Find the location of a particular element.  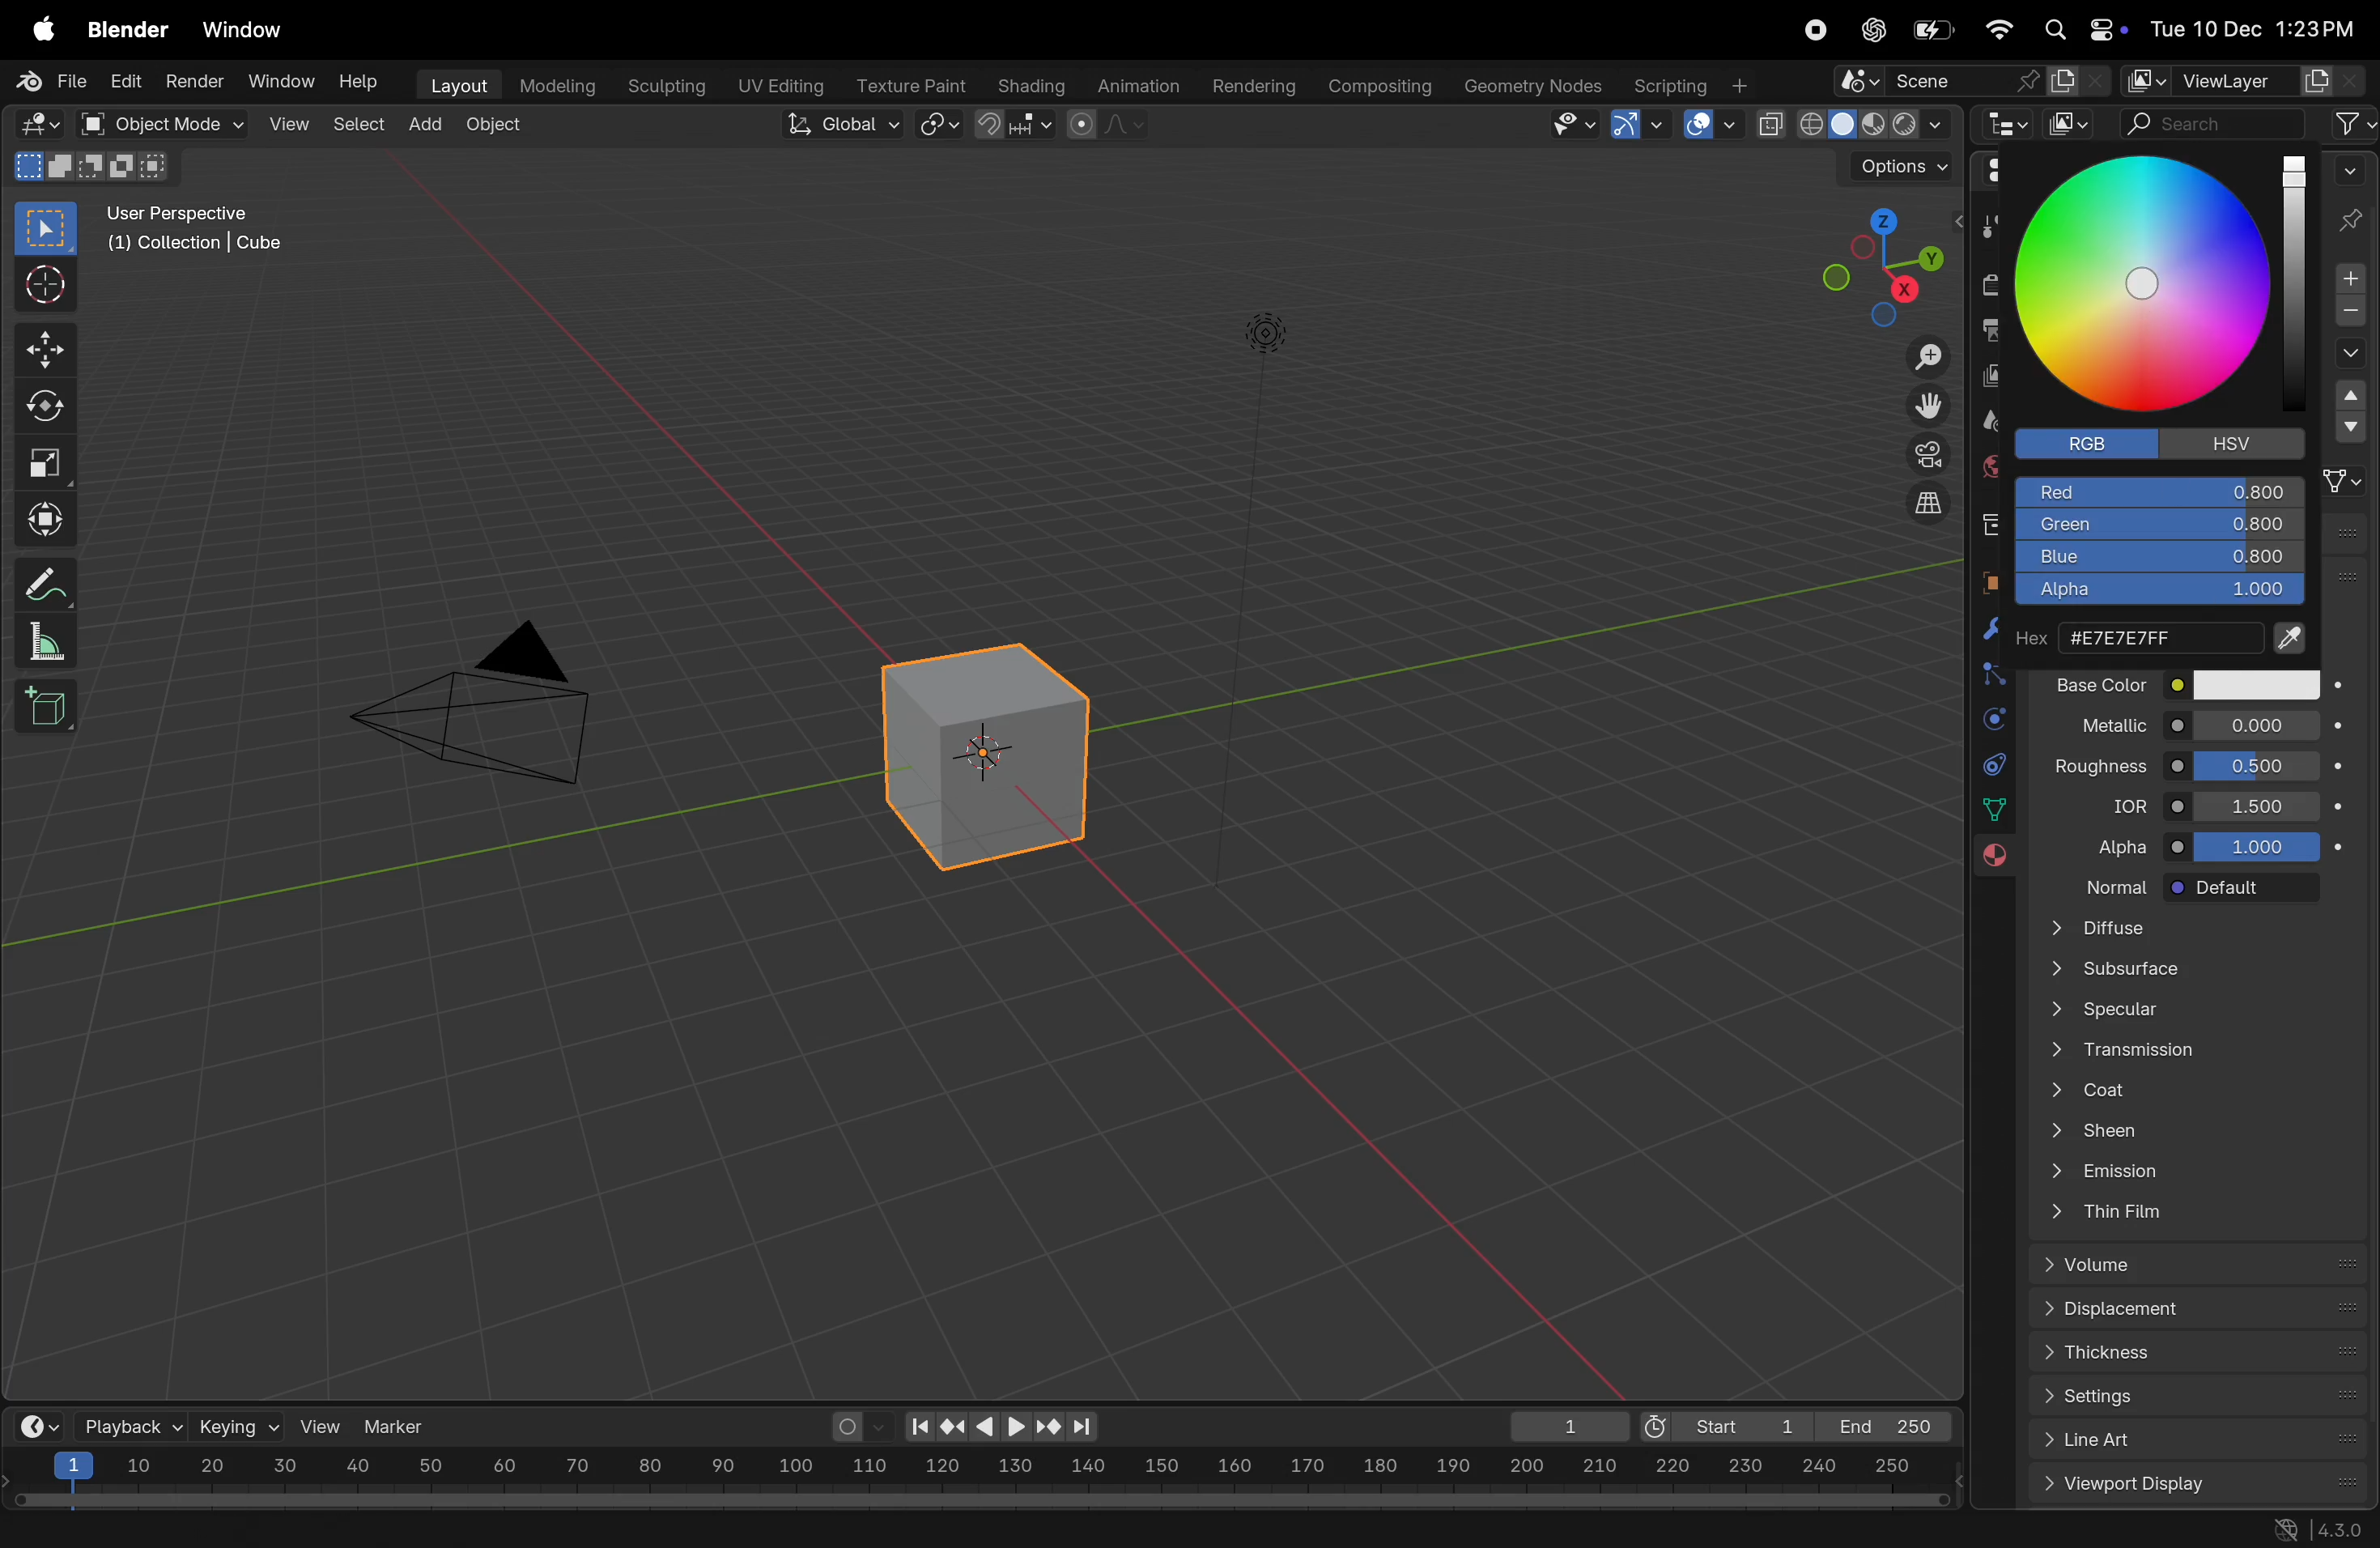

viewport shading is located at coordinates (1852, 119).